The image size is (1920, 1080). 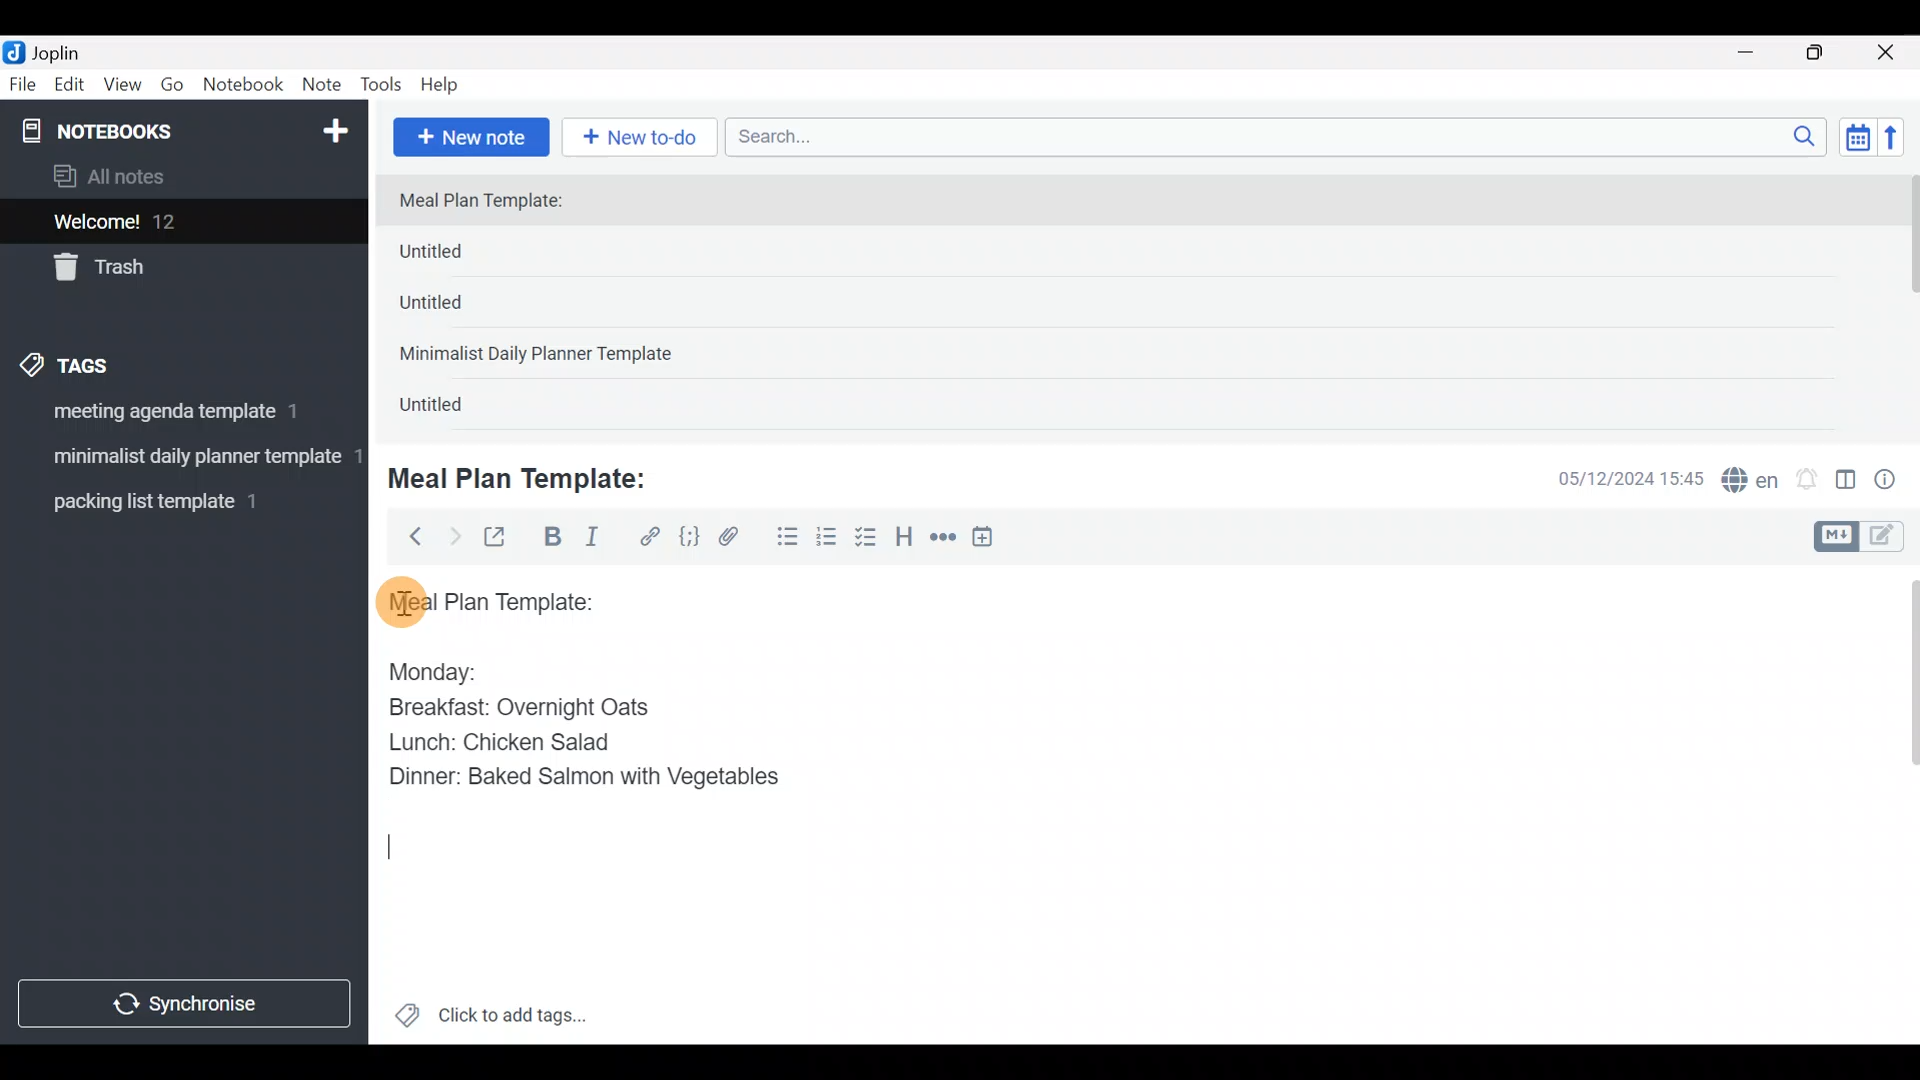 I want to click on Minimize, so click(x=1757, y=50).